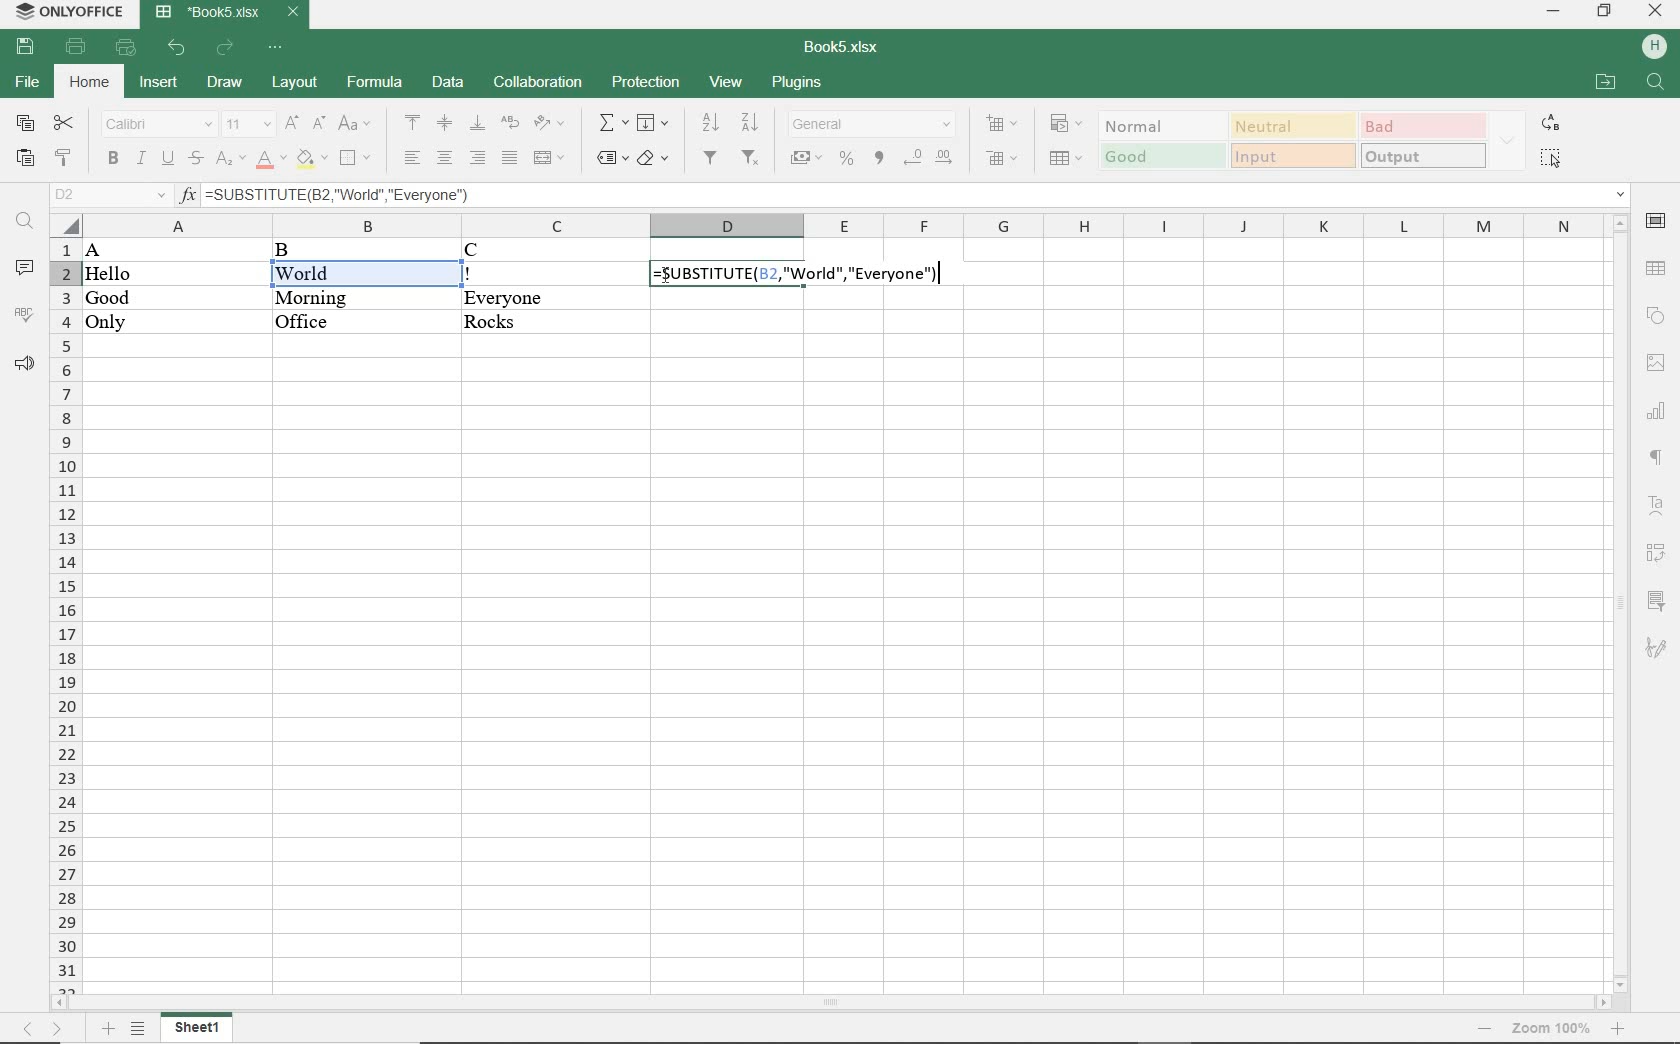  What do you see at coordinates (1006, 159) in the screenshot?
I see `delete cells` at bounding box center [1006, 159].